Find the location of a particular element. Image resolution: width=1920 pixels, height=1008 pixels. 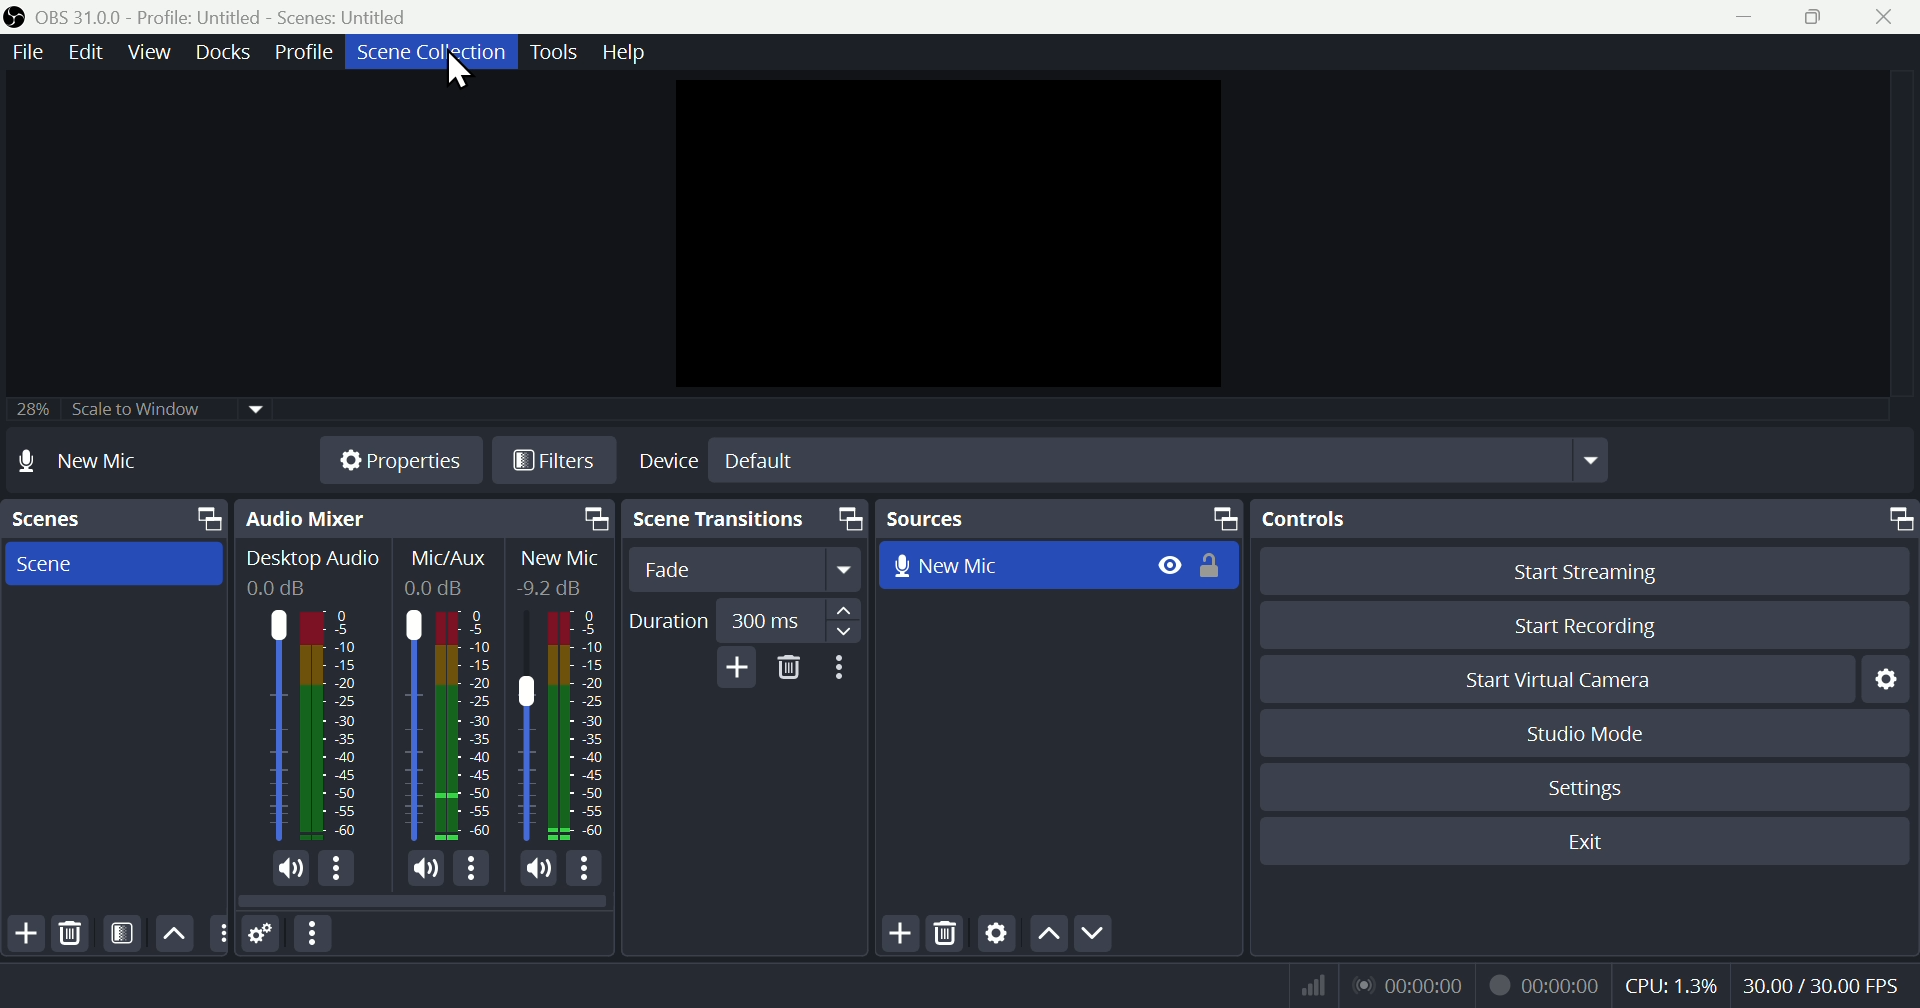

Bitrate is located at coordinates (1311, 984).